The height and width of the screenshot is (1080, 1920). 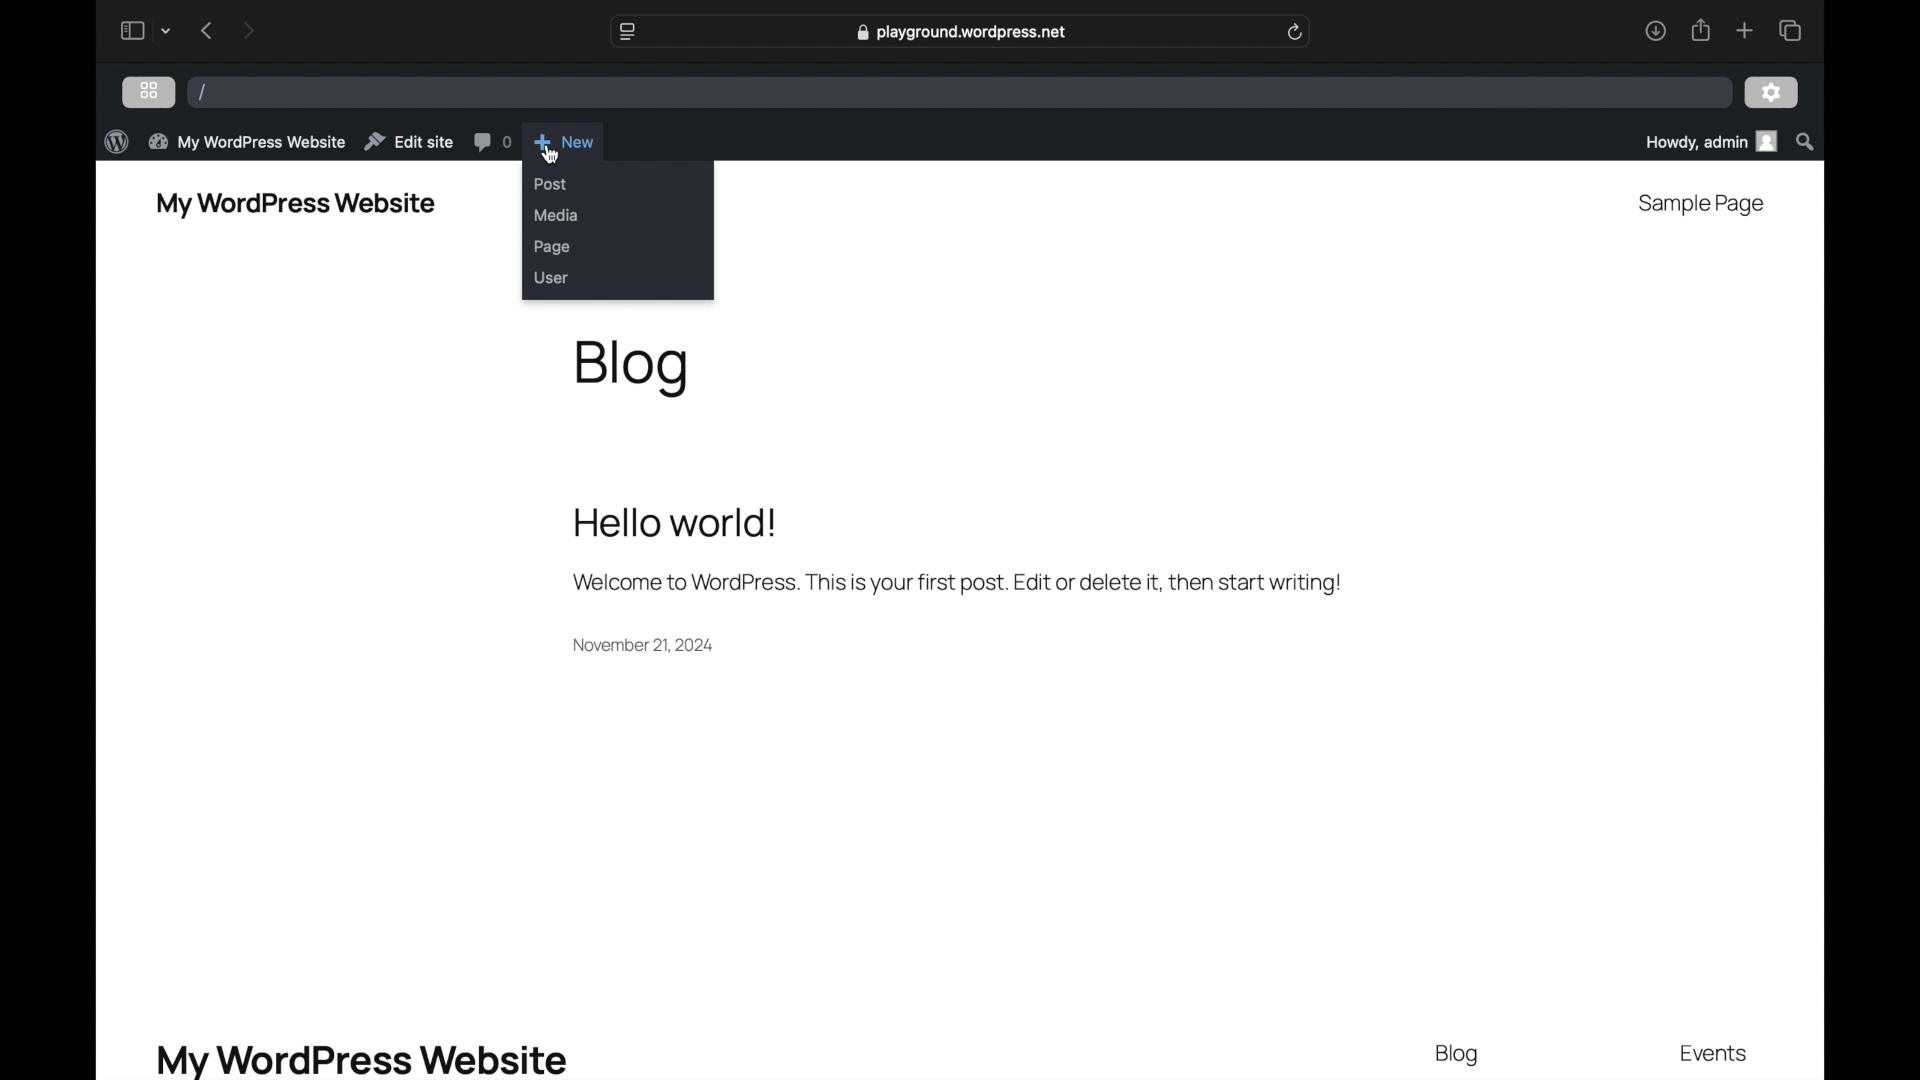 I want to click on settings, so click(x=1772, y=93).